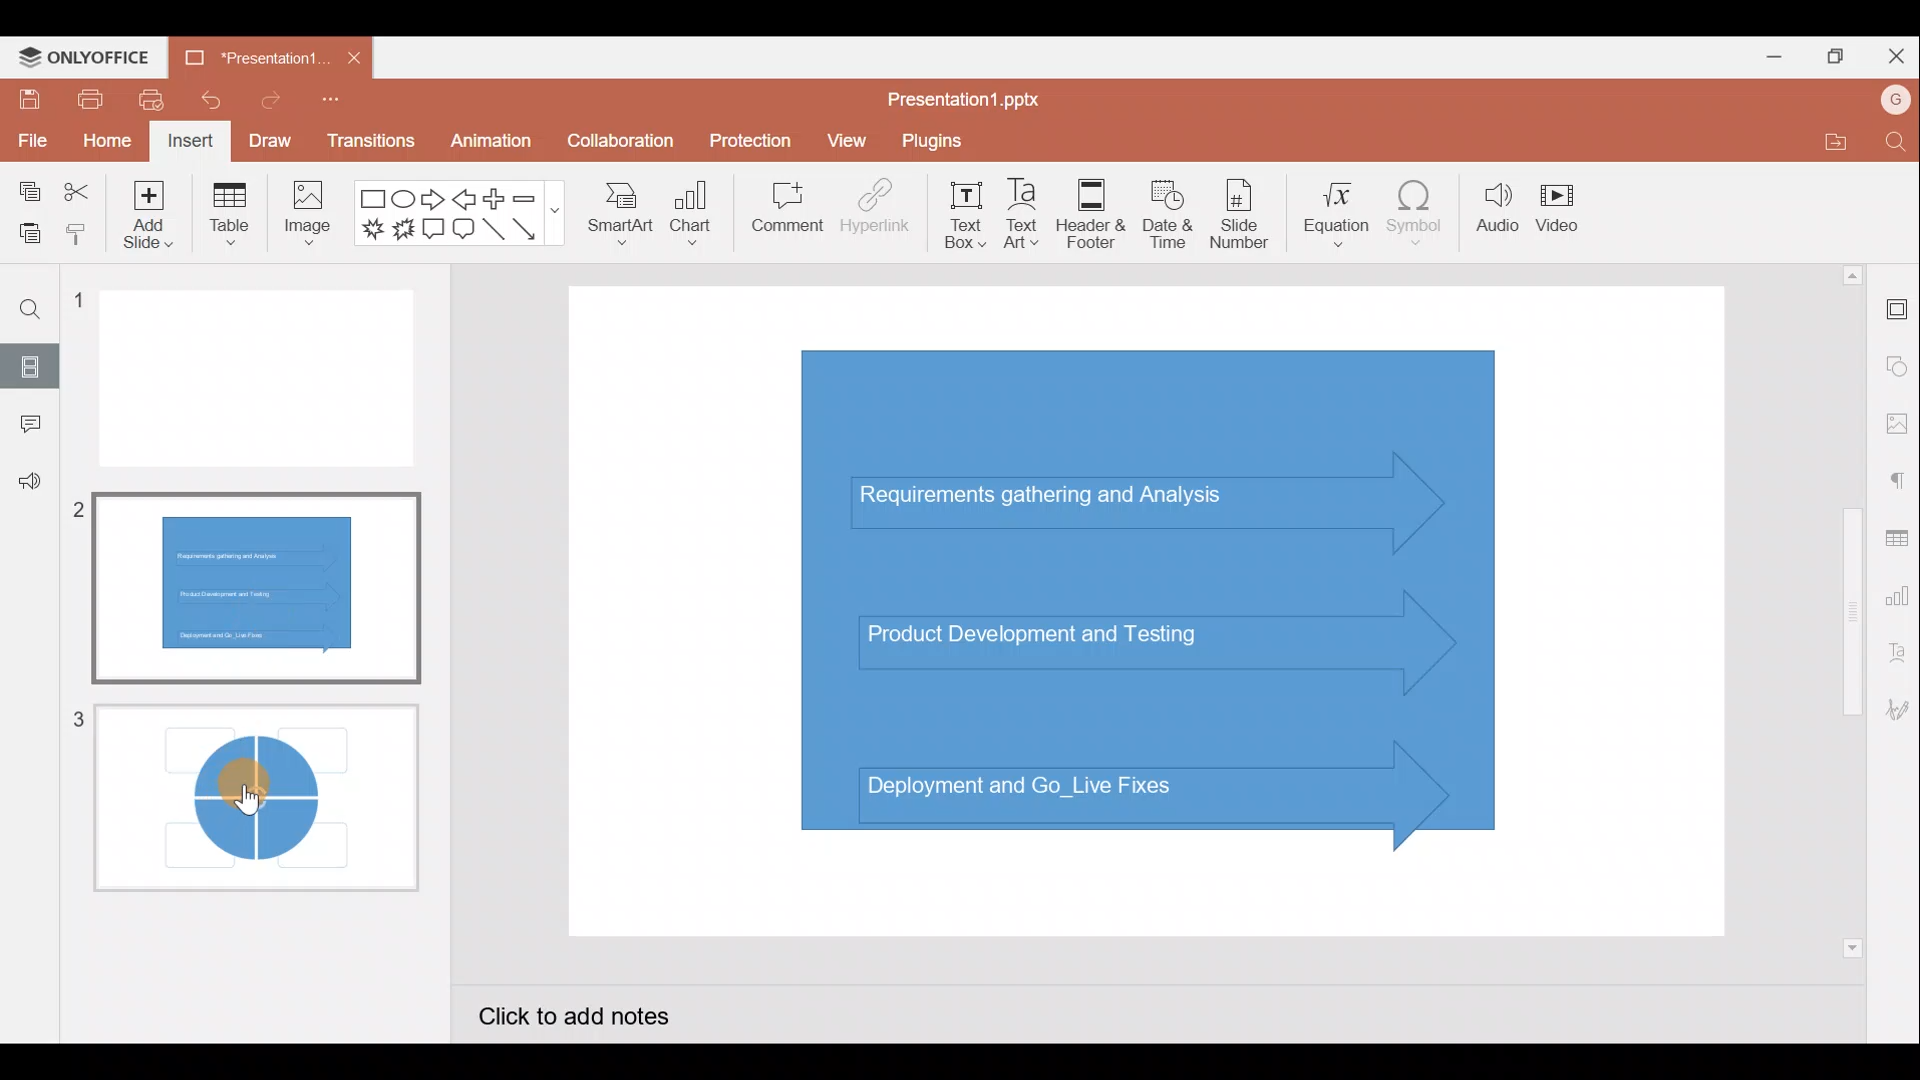 The image size is (1920, 1080). What do you see at coordinates (1330, 215) in the screenshot?
I see `Equation` at bounding box center [1330, 215].